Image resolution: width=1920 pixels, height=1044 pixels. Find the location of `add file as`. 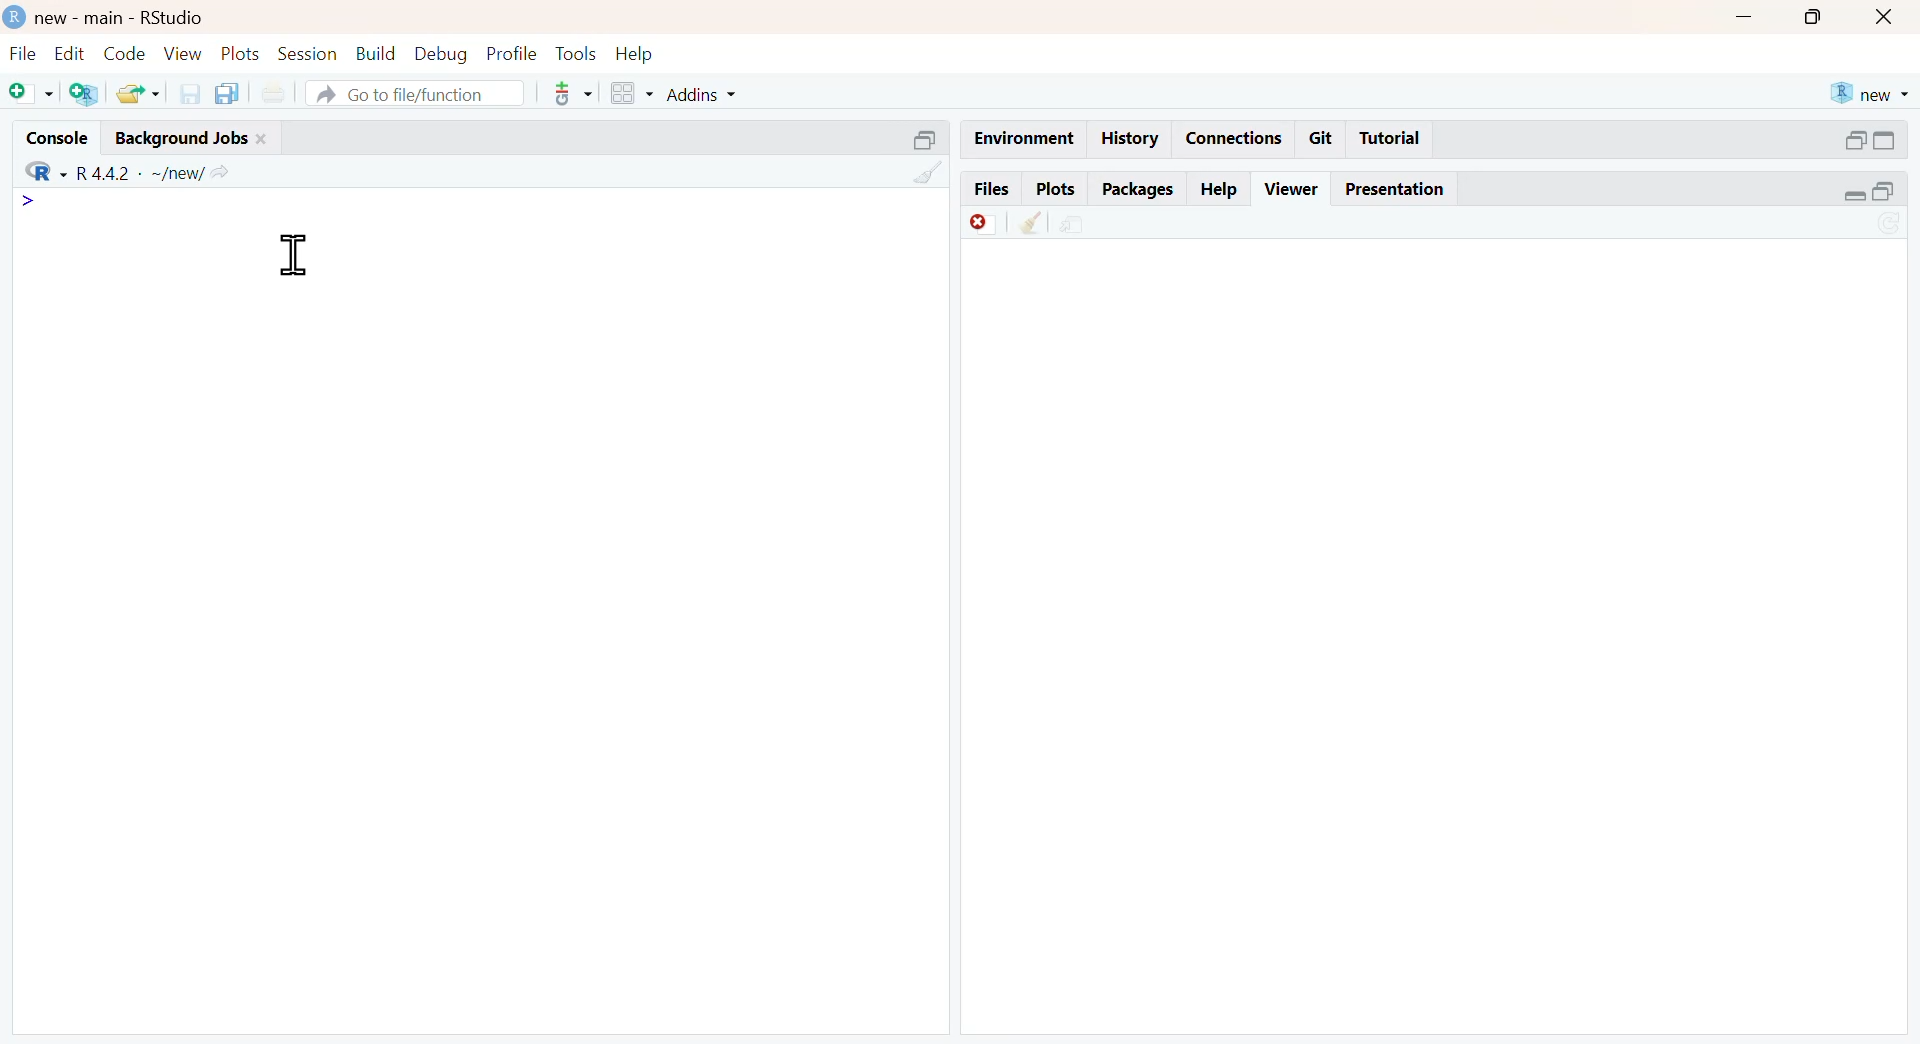

add file as is located at coordinates (34, 94).